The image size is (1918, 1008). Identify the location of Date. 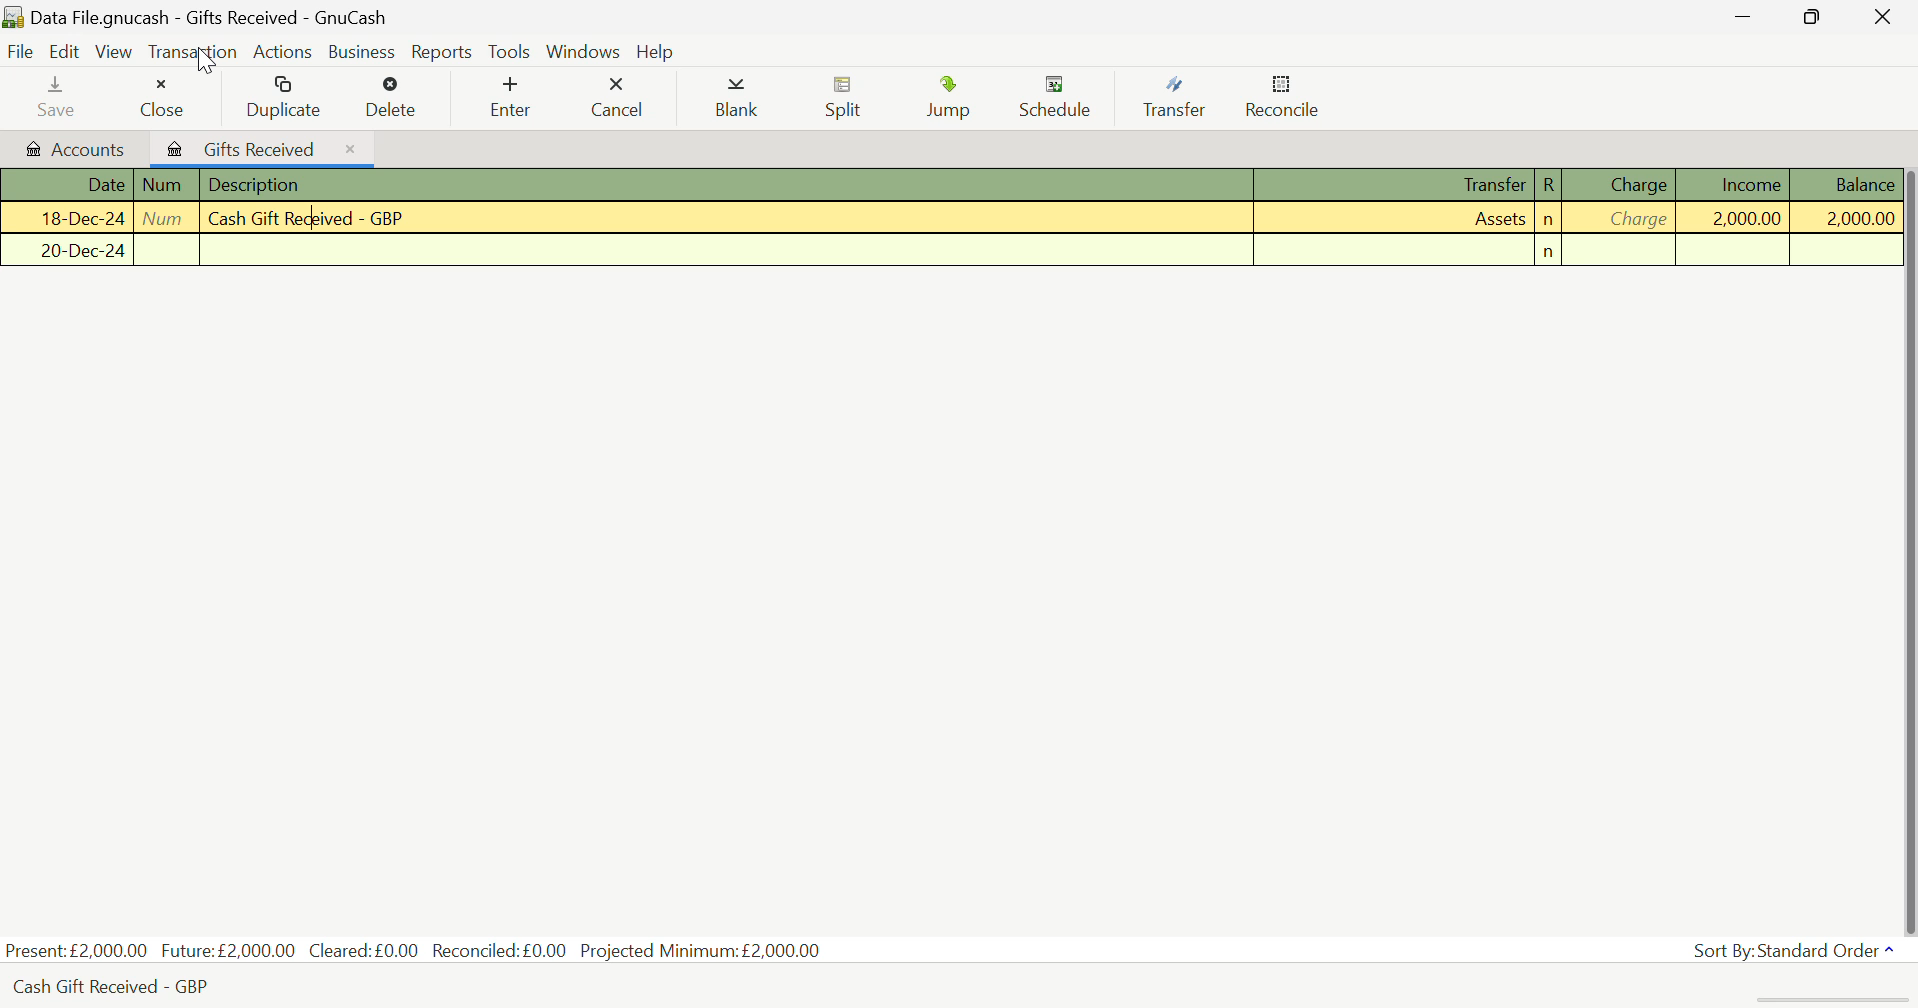
(66, 220).